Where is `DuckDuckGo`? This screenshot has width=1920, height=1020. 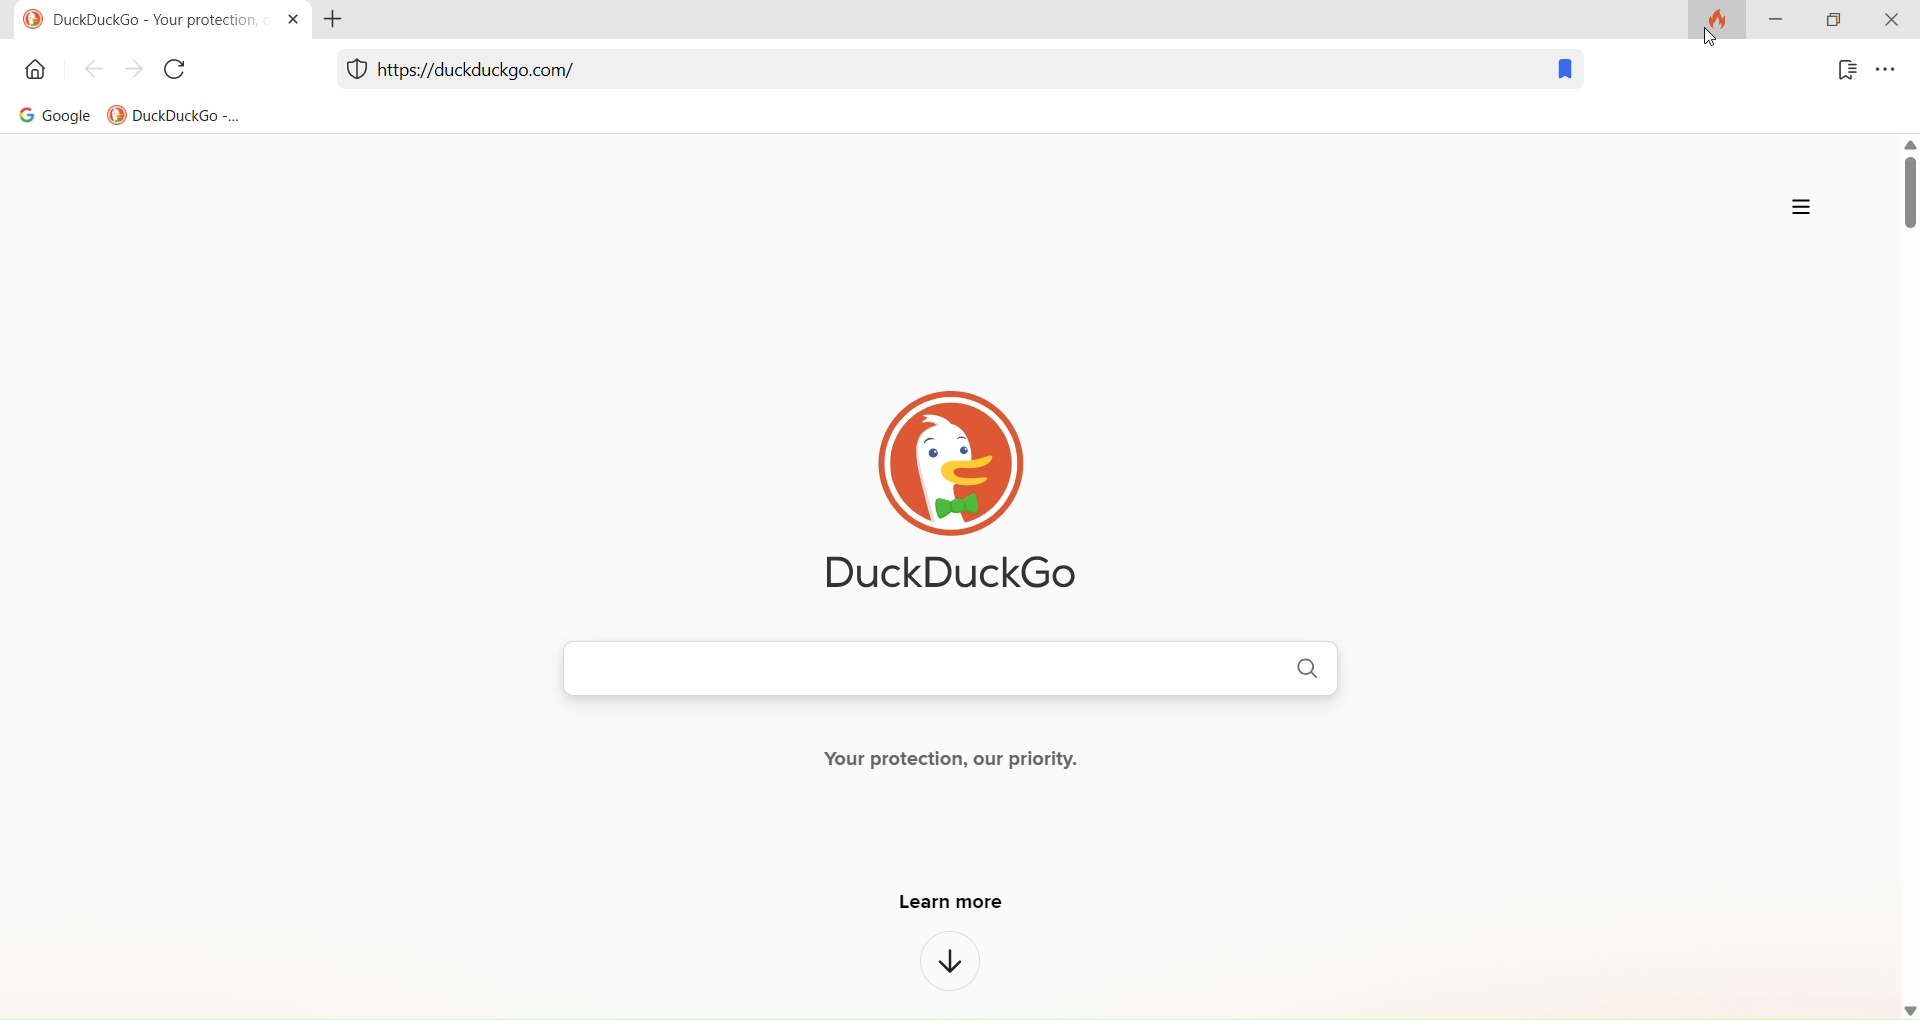 DuckDuckGo is located at coordinates (172, 119).